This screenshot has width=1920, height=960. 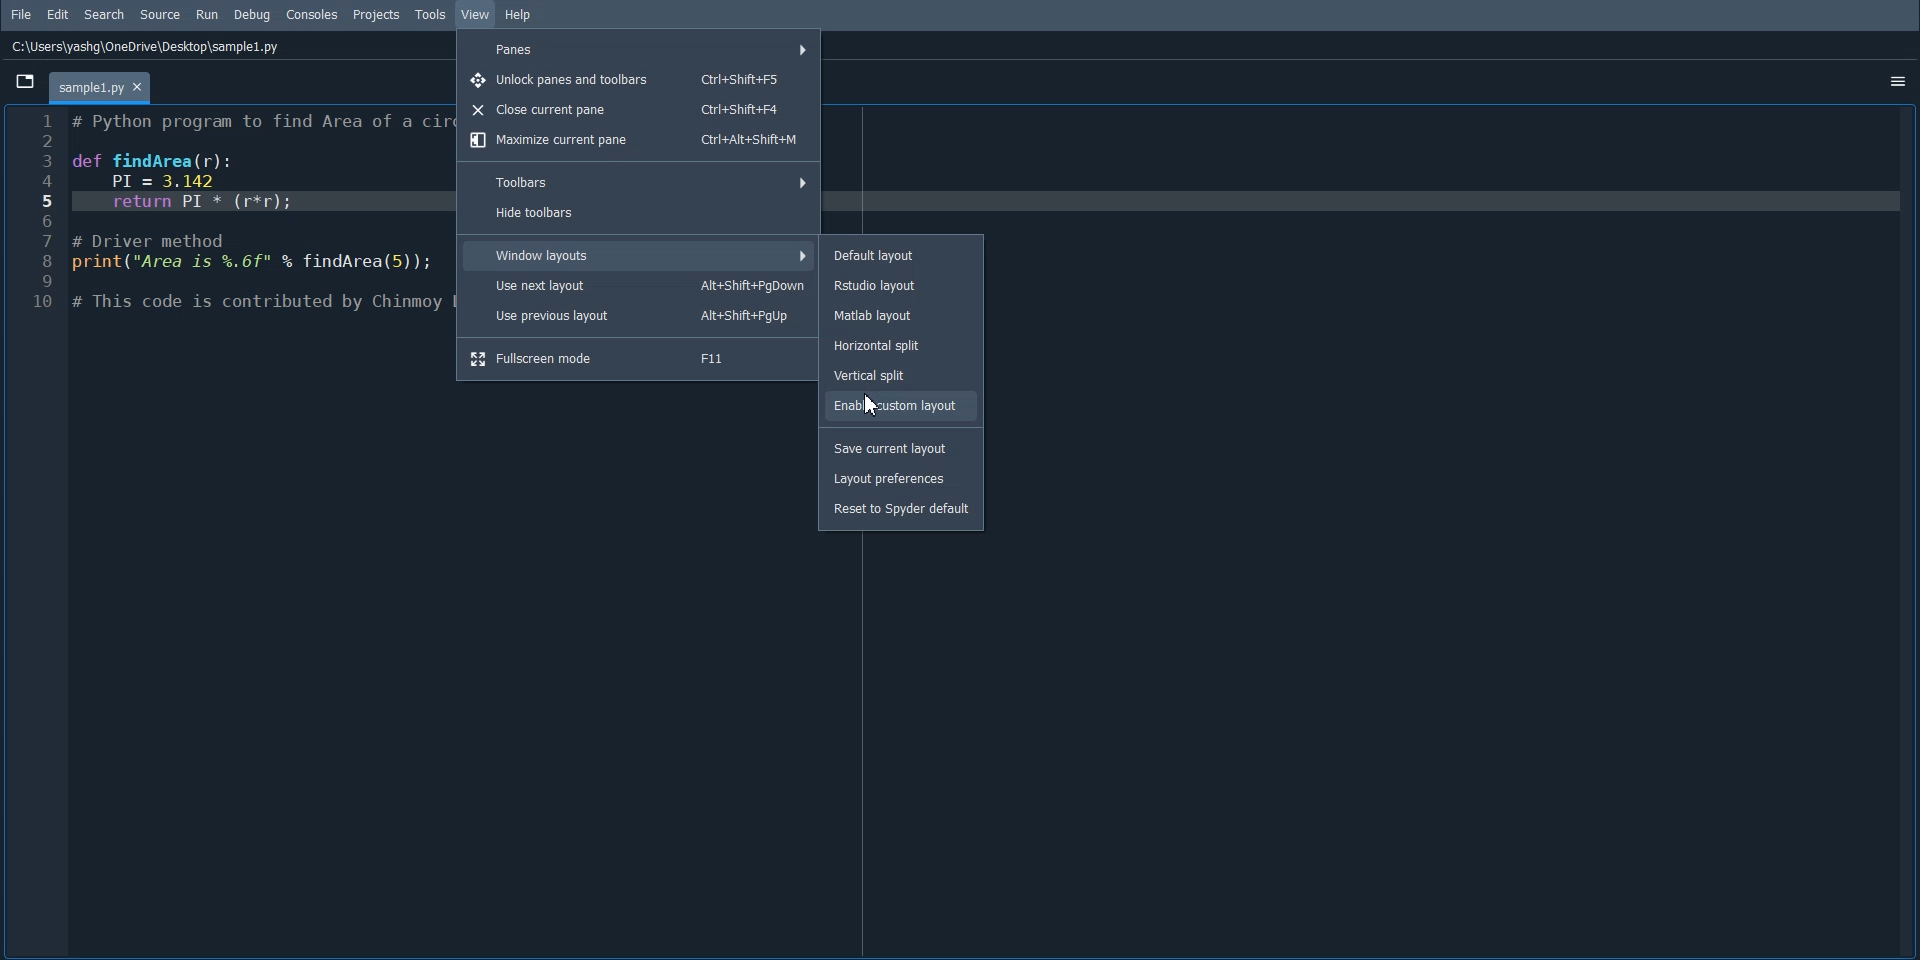 I want to click on File path address, so click(x=147, y=47).